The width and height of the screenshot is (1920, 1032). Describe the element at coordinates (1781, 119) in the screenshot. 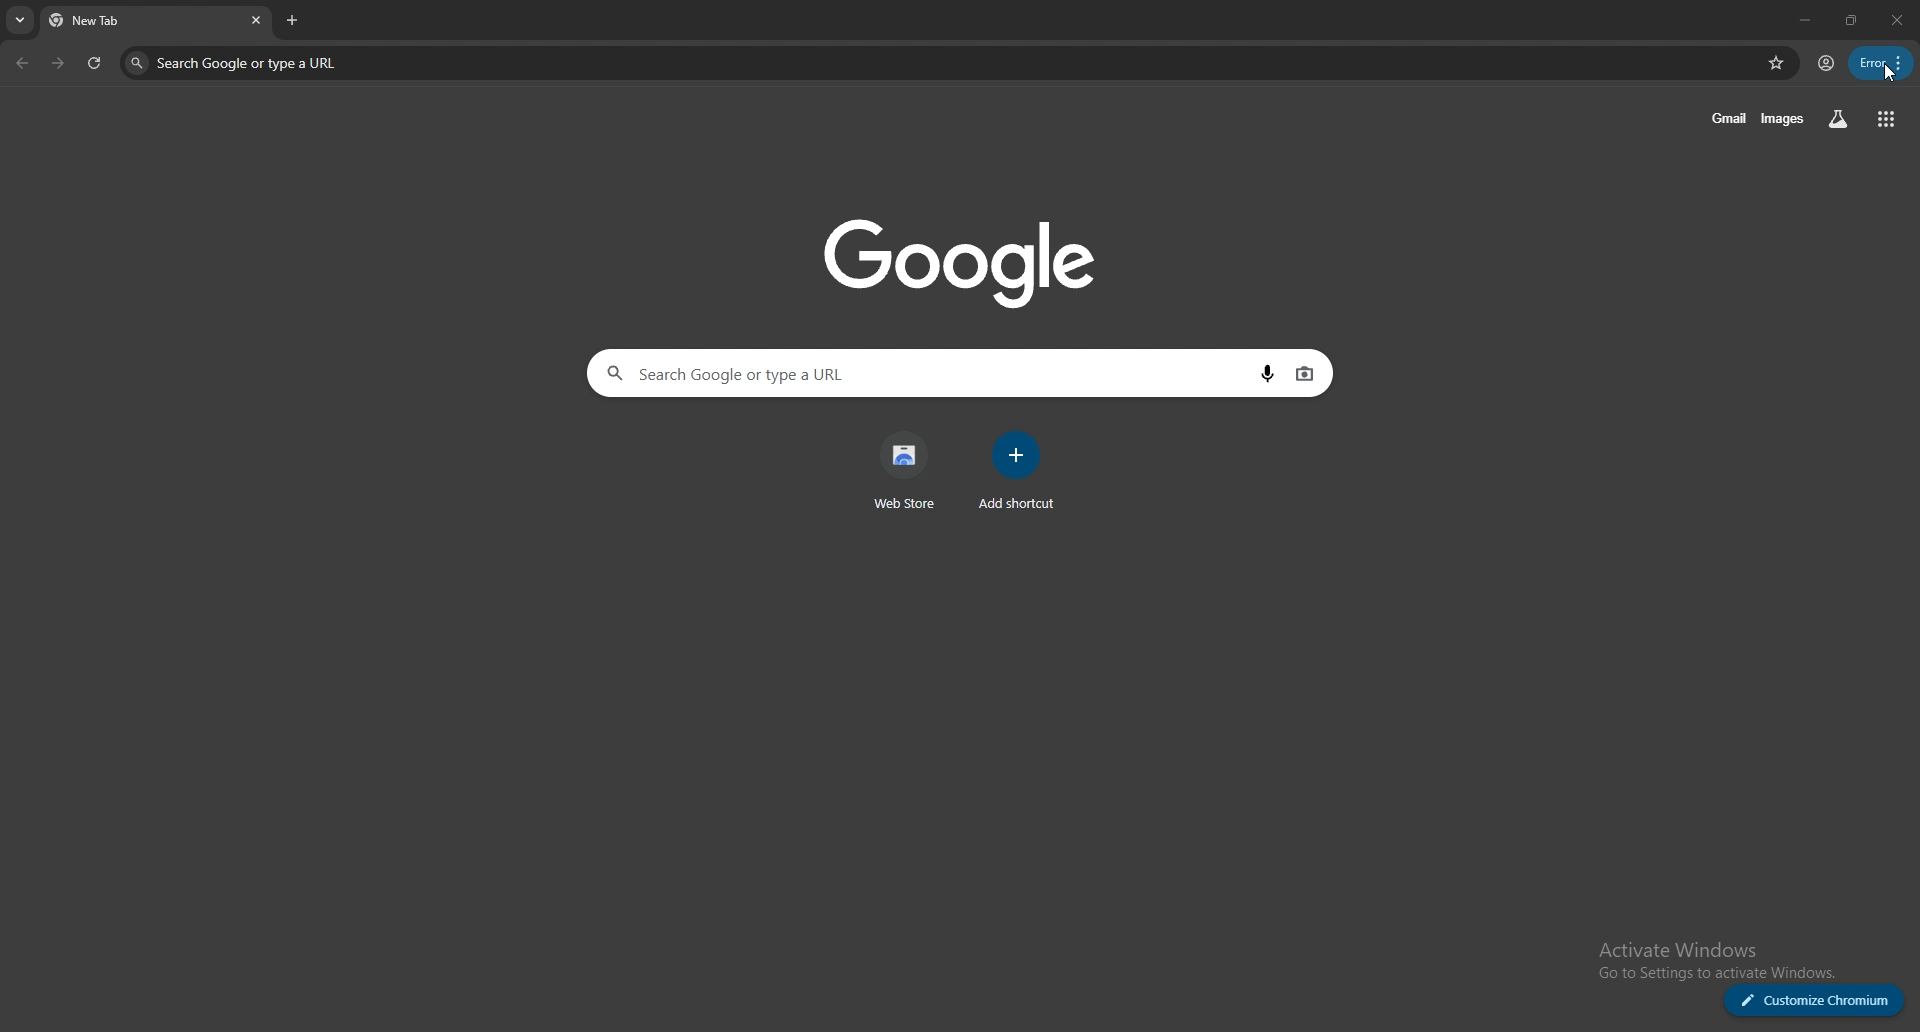

I see `images` at that location.